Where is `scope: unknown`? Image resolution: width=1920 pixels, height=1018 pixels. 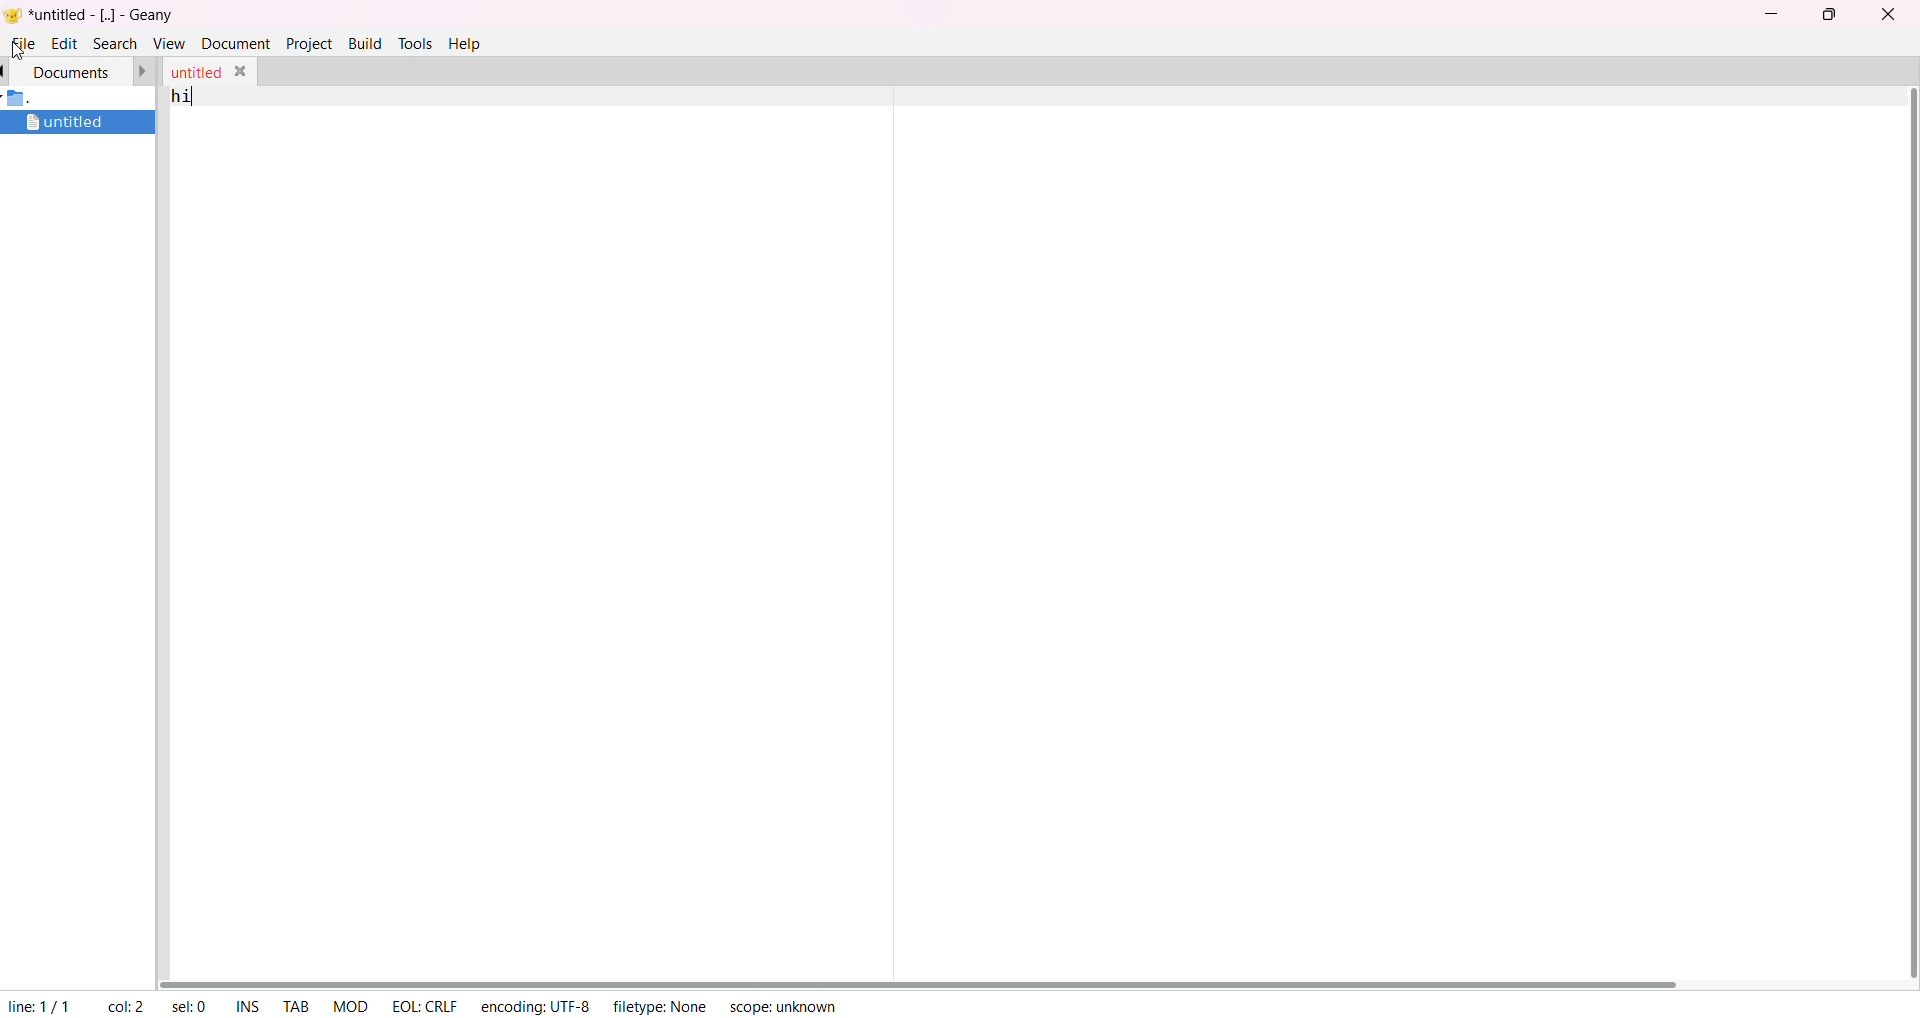 scope: unknown is located at coordinates (783, 1005).